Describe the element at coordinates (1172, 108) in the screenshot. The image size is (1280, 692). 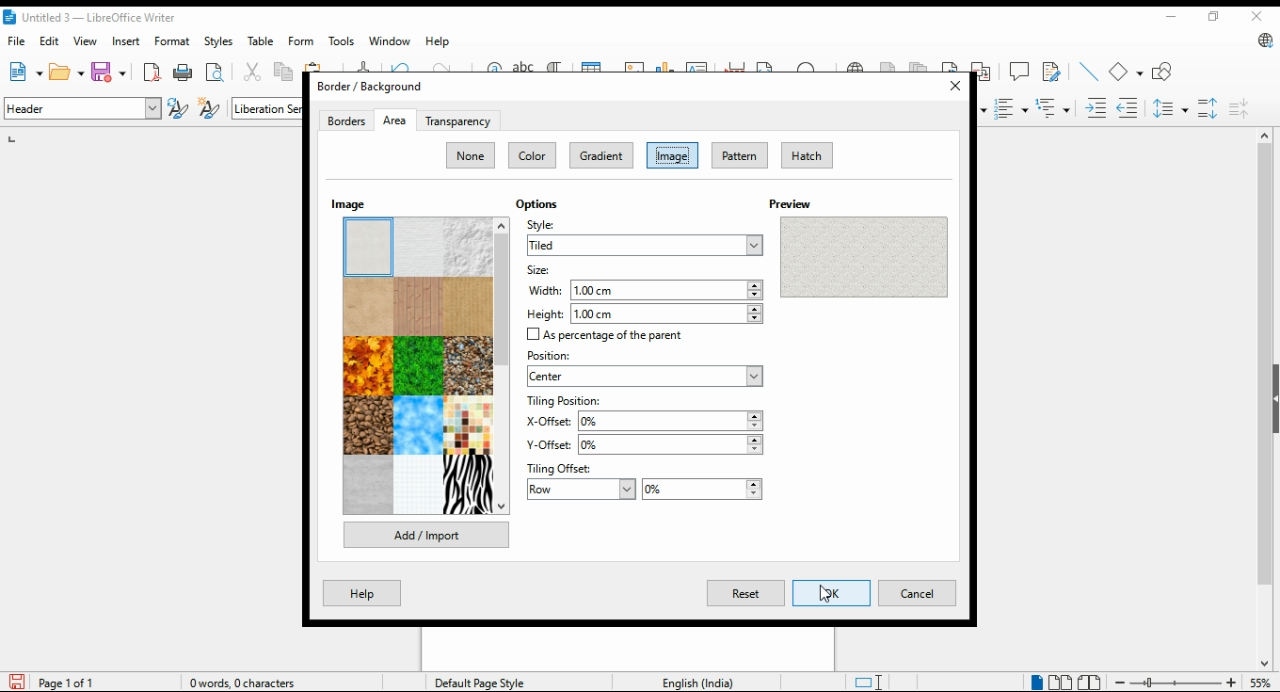
I see `set line spacing` at that location.